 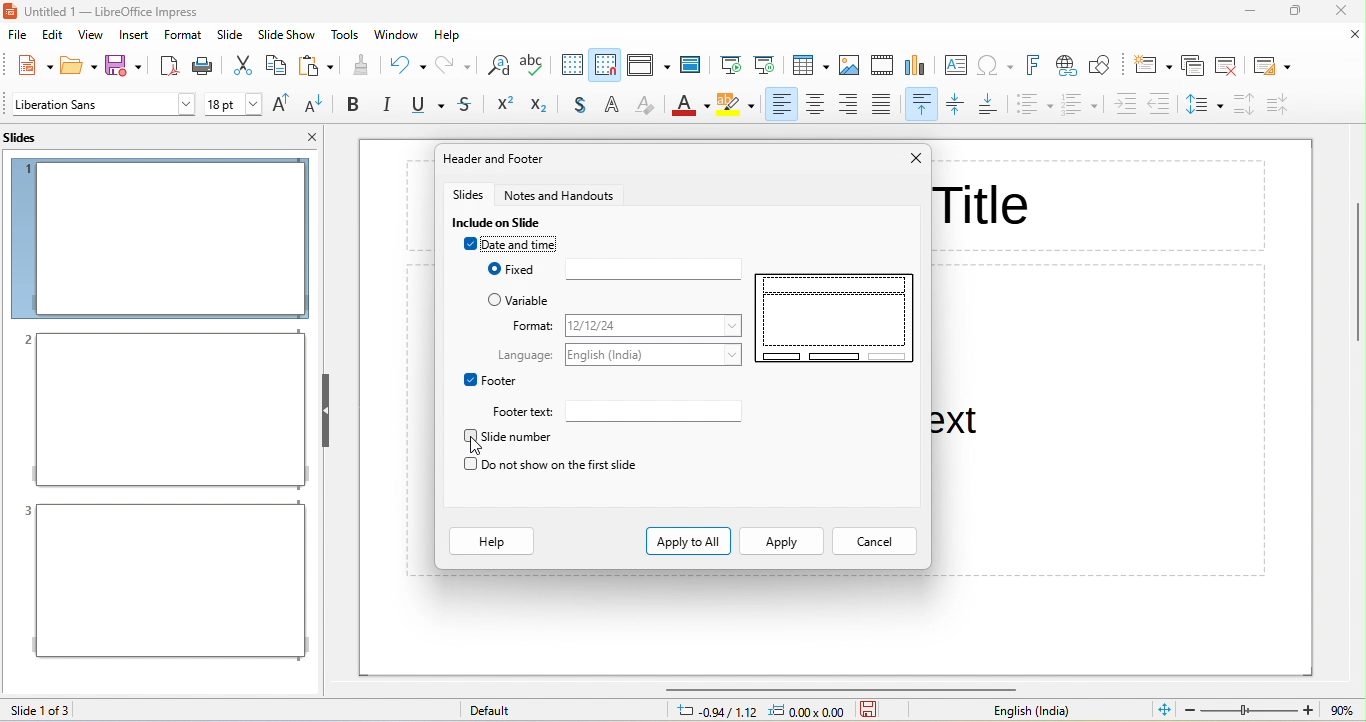 What do you see at coordinates (1273, 64) in the screenshot?
I see `slide layout` at bounding box center [1273, 64].